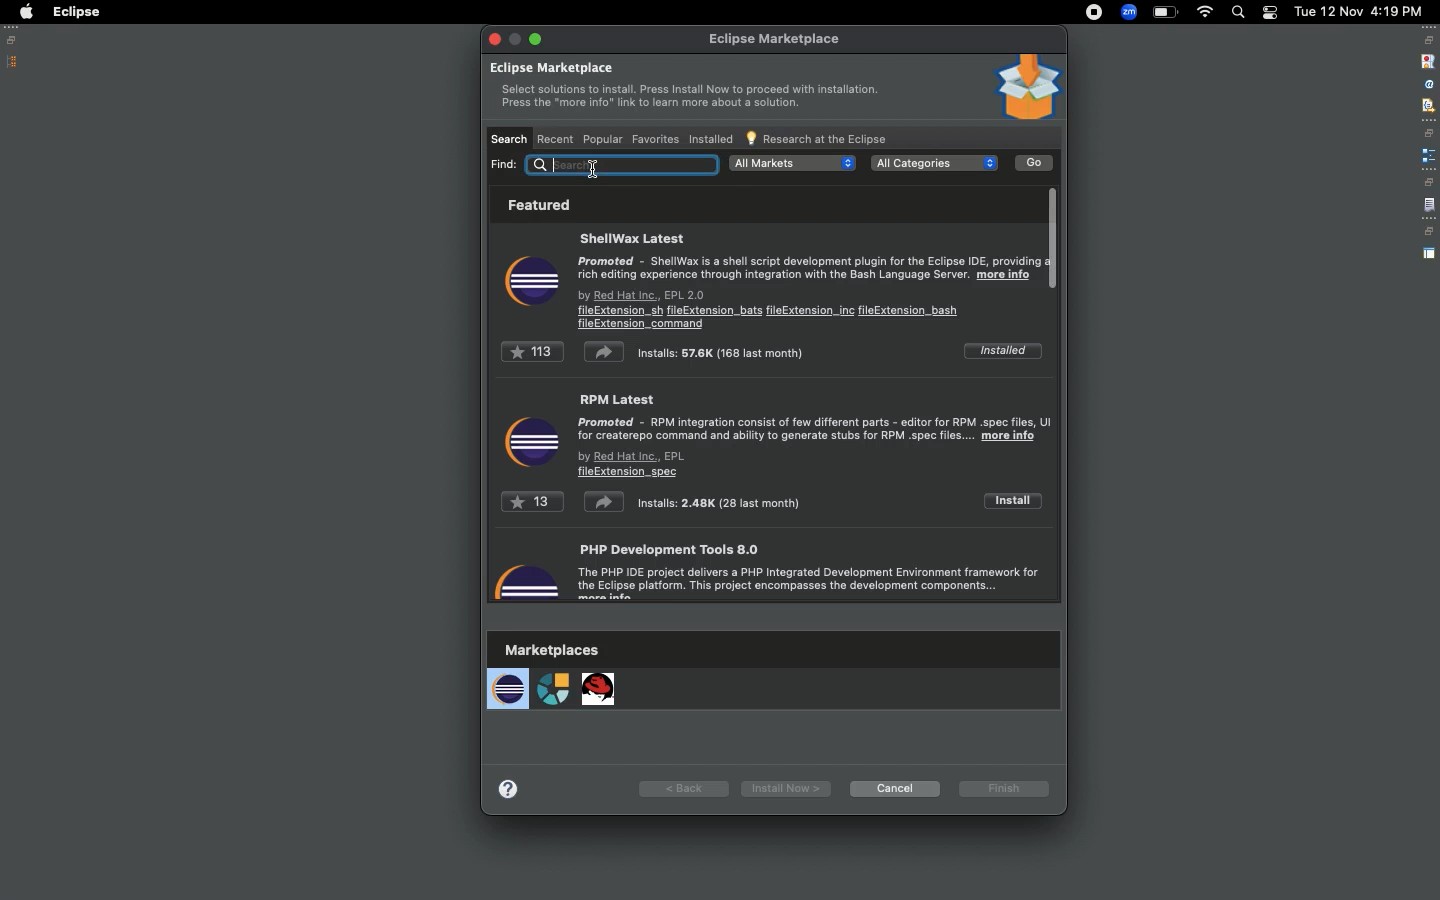 The height and width of the screenshot is (900, 1440). I want to click on restore, so click(1428, 232).